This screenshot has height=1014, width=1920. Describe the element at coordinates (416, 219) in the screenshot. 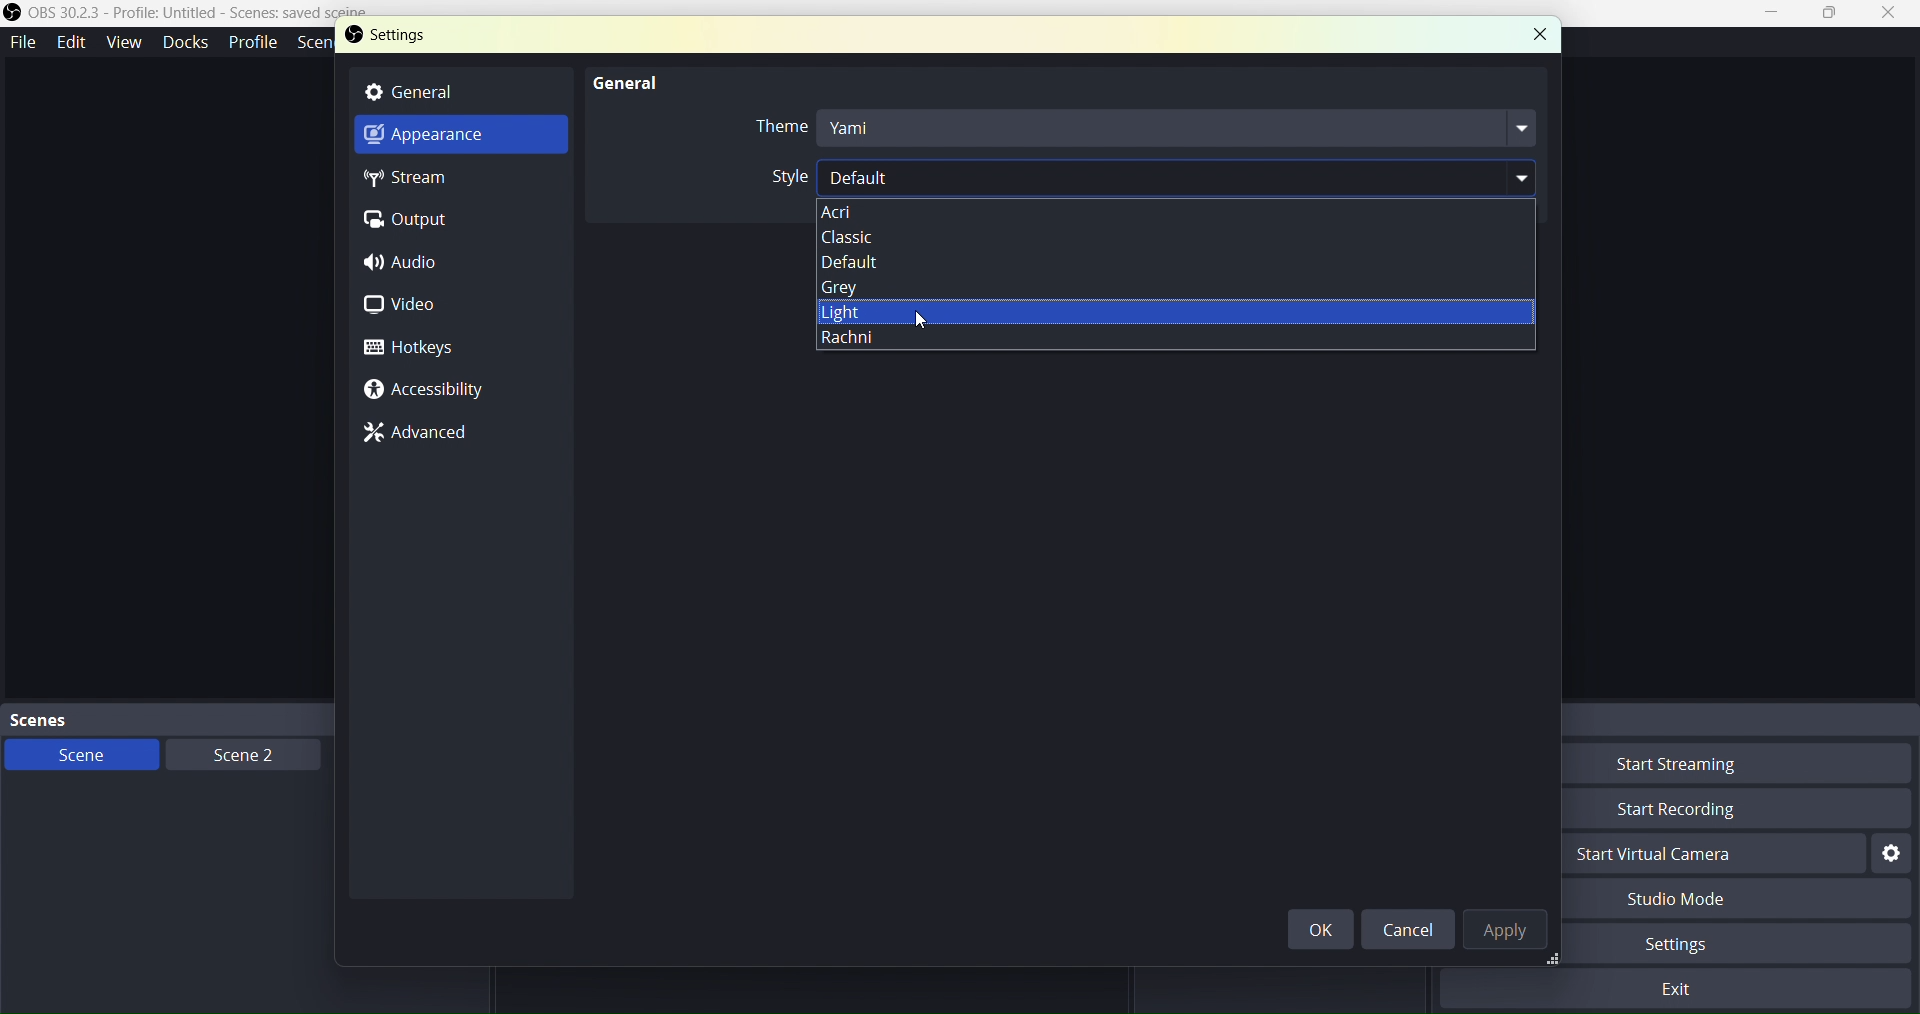

I see `Output` at that location.